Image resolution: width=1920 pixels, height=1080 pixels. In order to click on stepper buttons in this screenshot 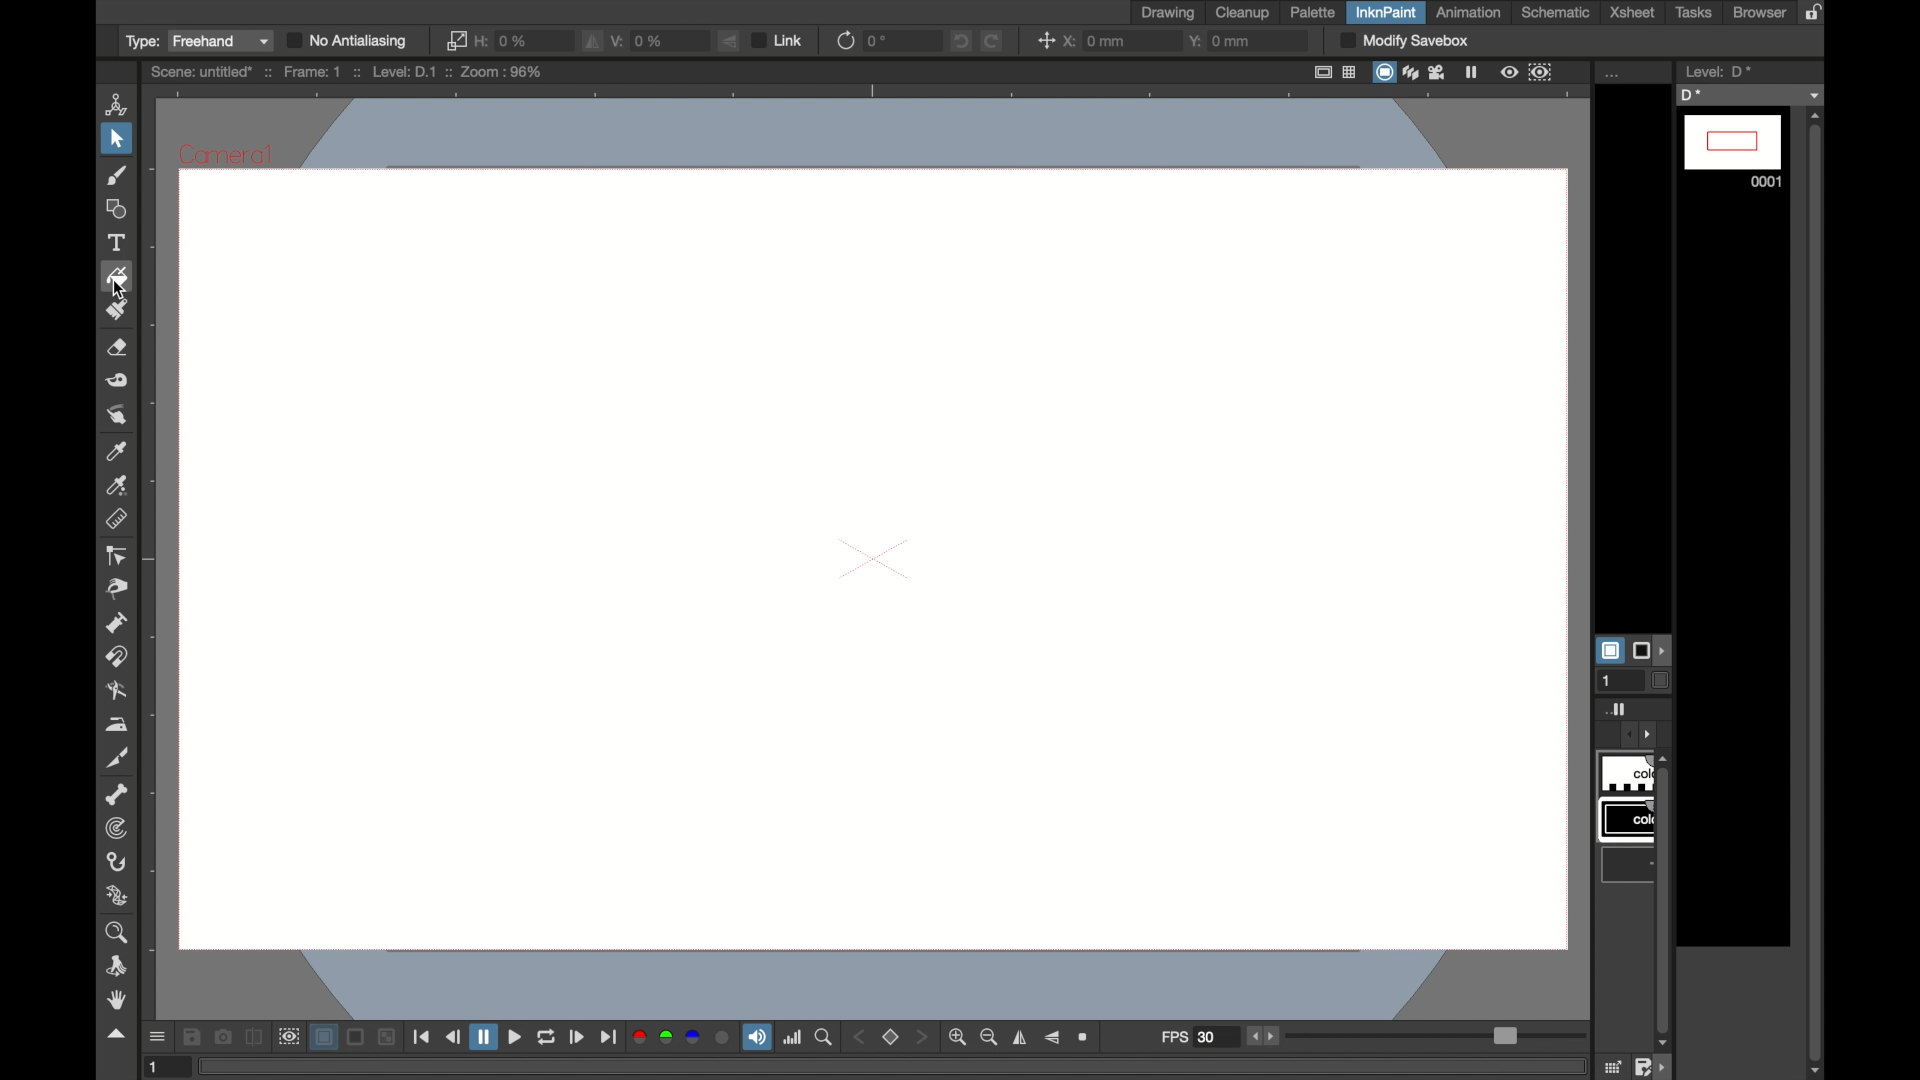, I will do `click(1265, 1037)`.